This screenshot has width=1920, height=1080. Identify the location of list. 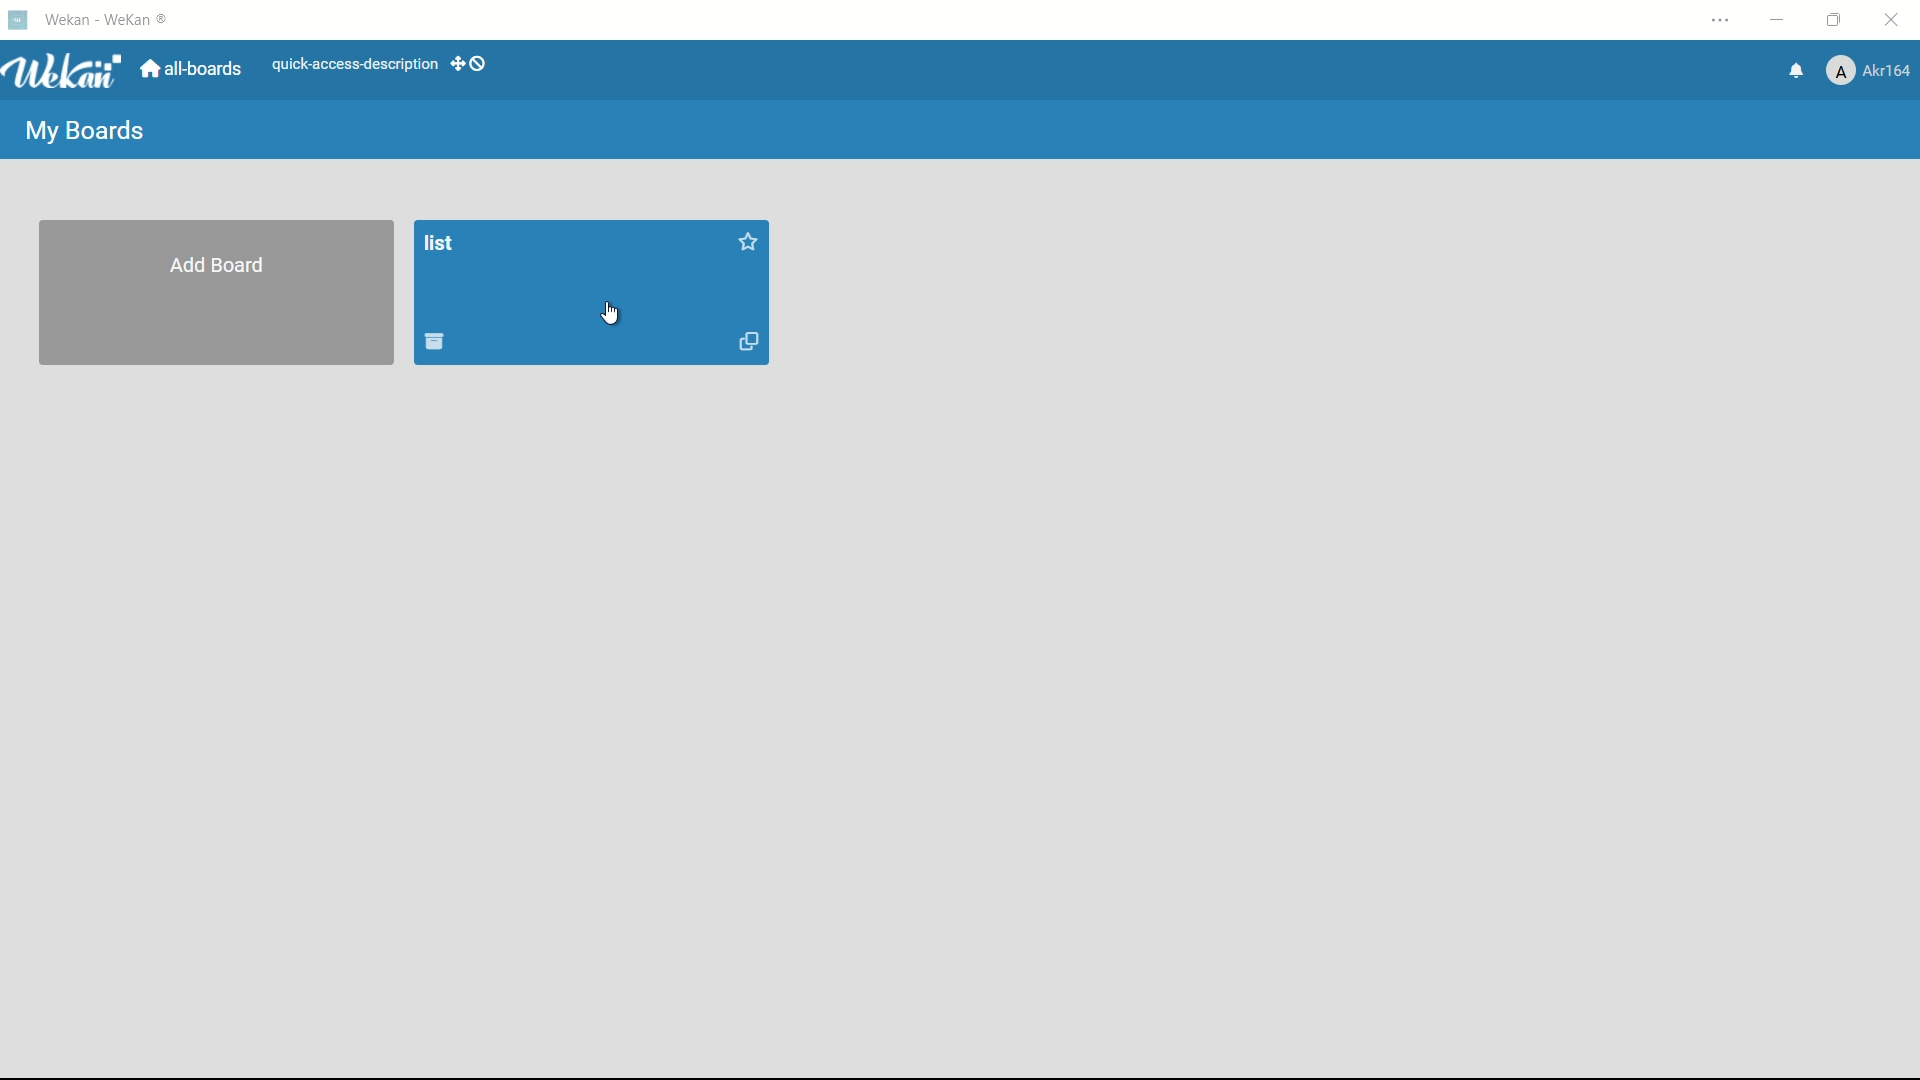
(440, 245).